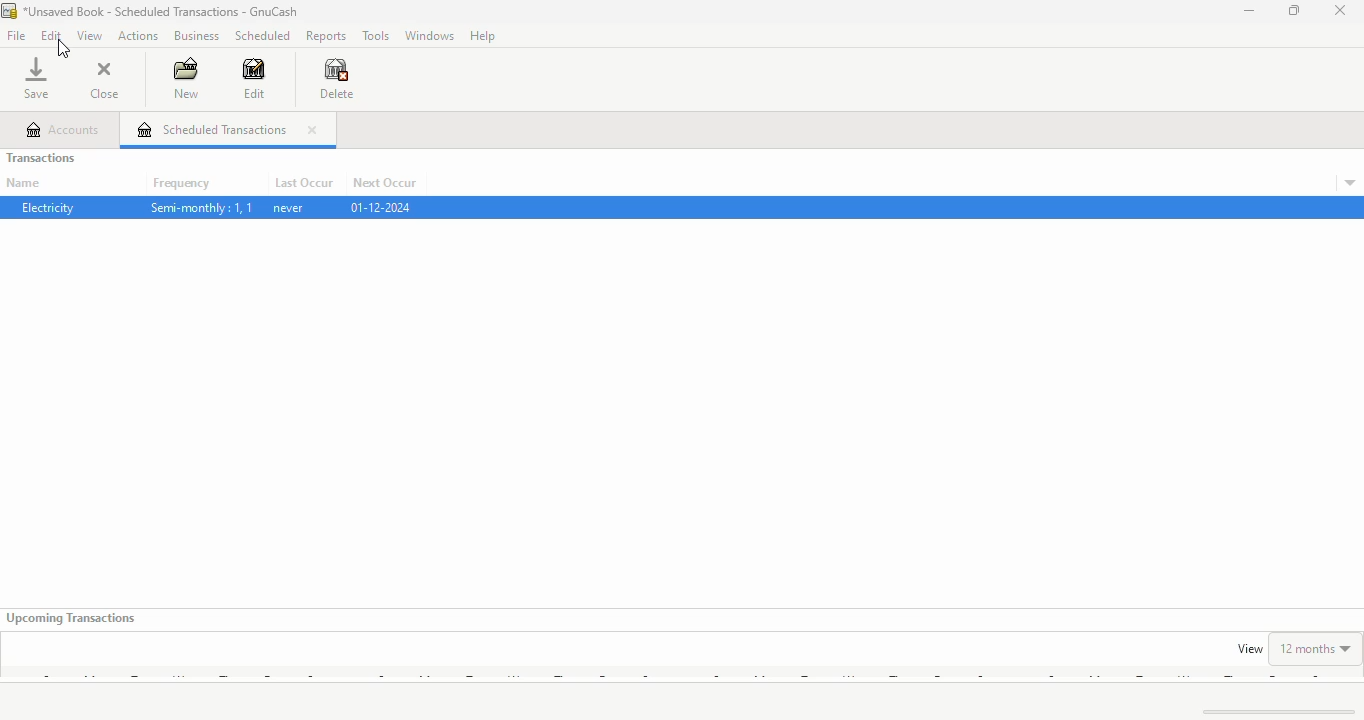 The height and width of the screenshot is (720, 1364). What do you see at coordinates (9, 11) in the screenshot?
I see `logo` at bounding box center [9, 11].